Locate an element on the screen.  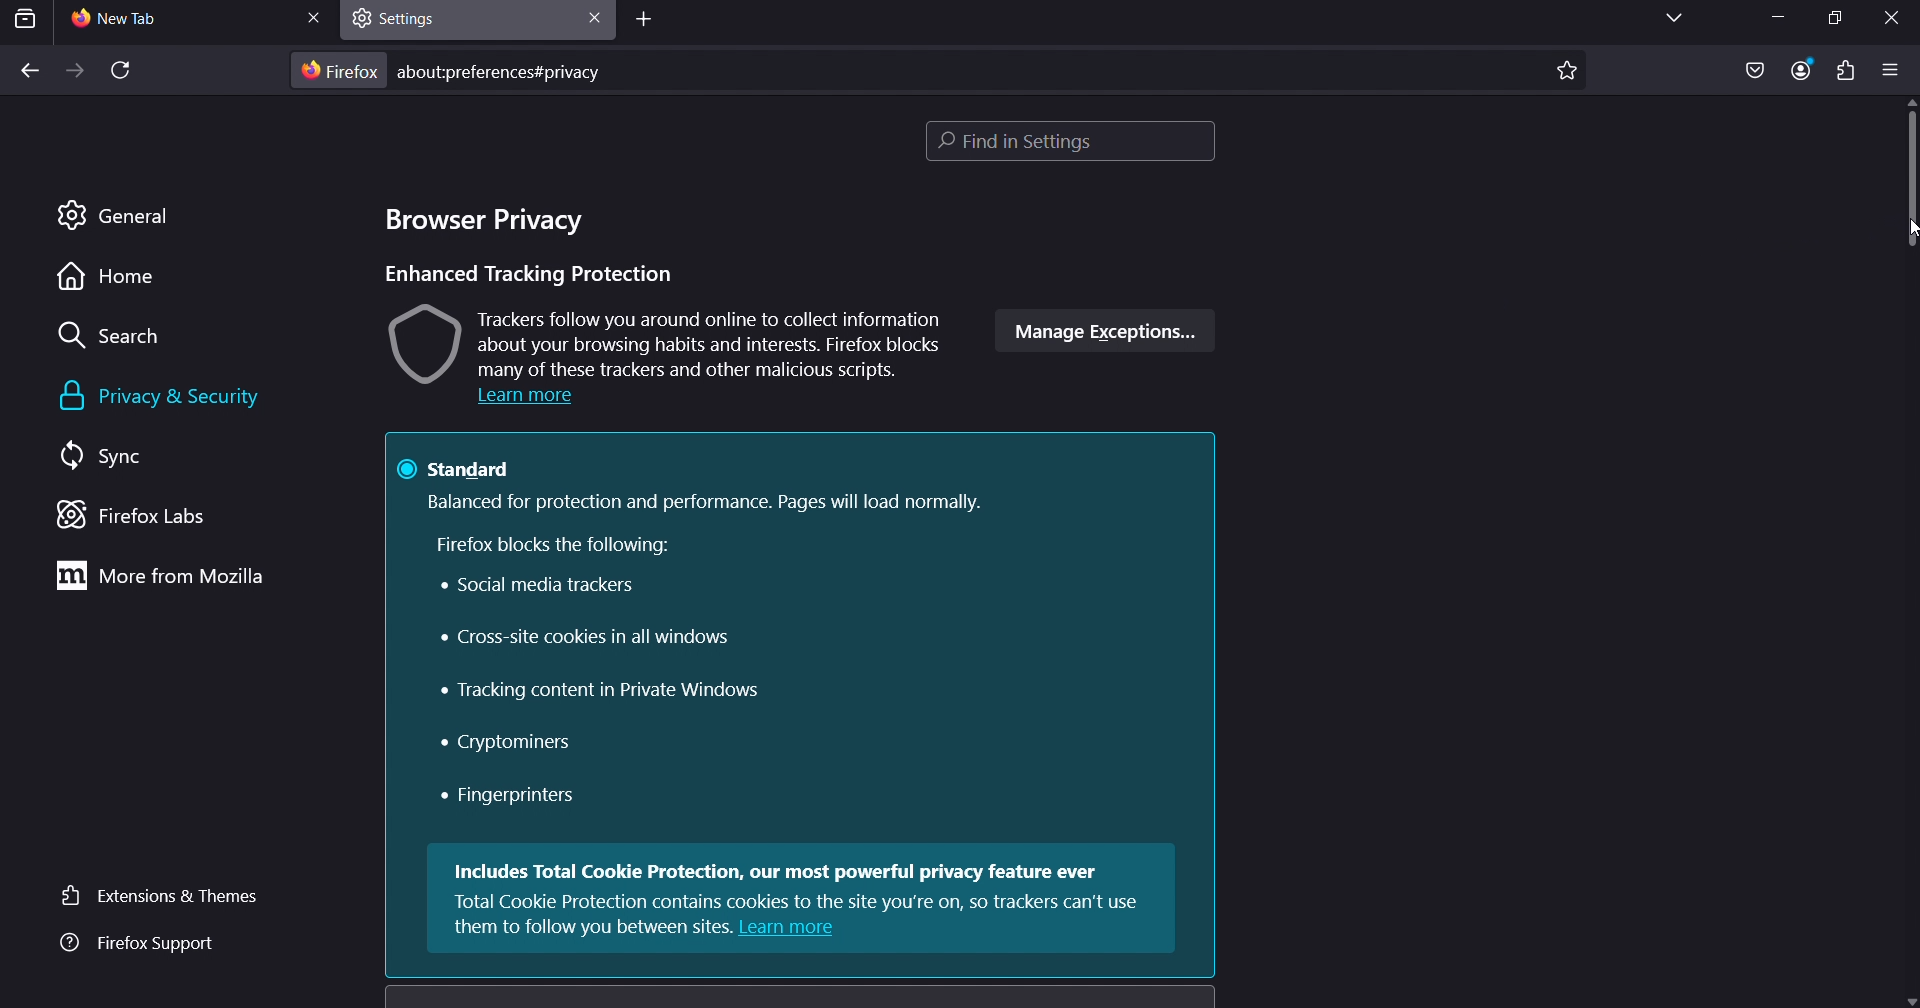
privacy & security is located at coordinates (182, 397).